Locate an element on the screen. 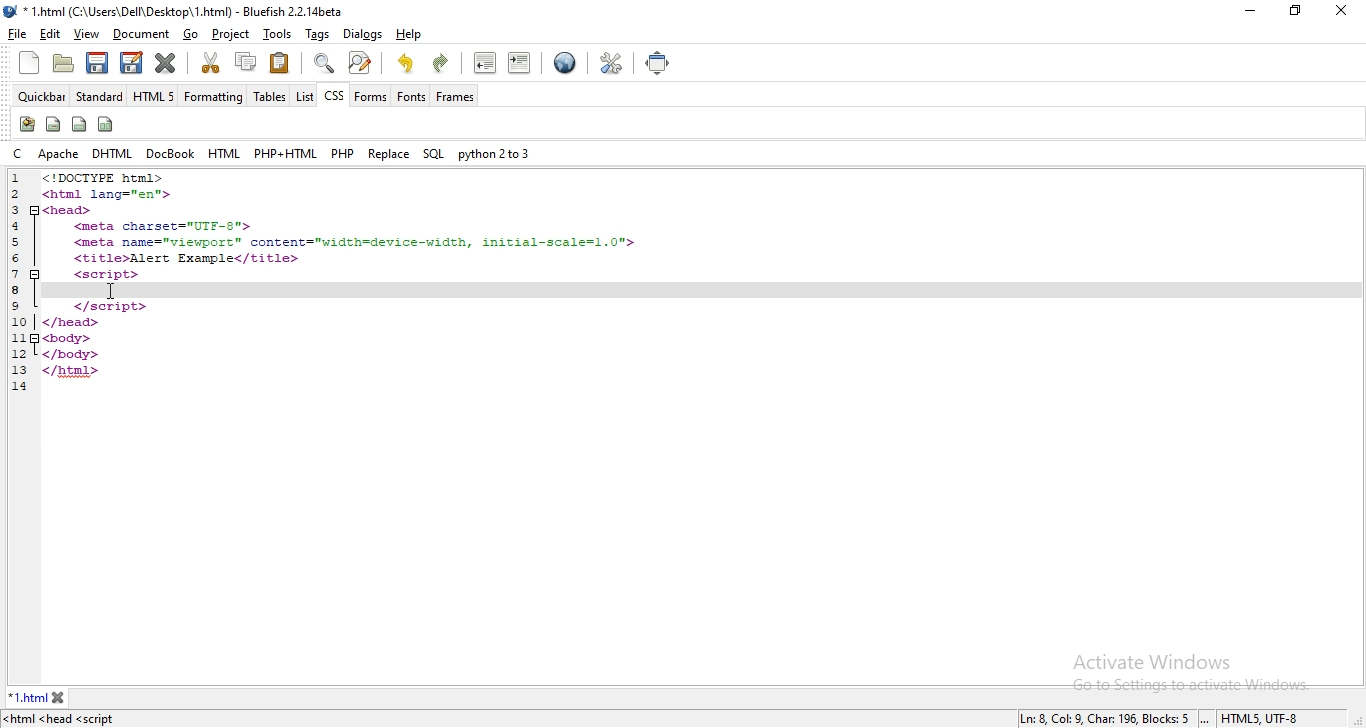  dialogs is located at coordinates (361, 34).